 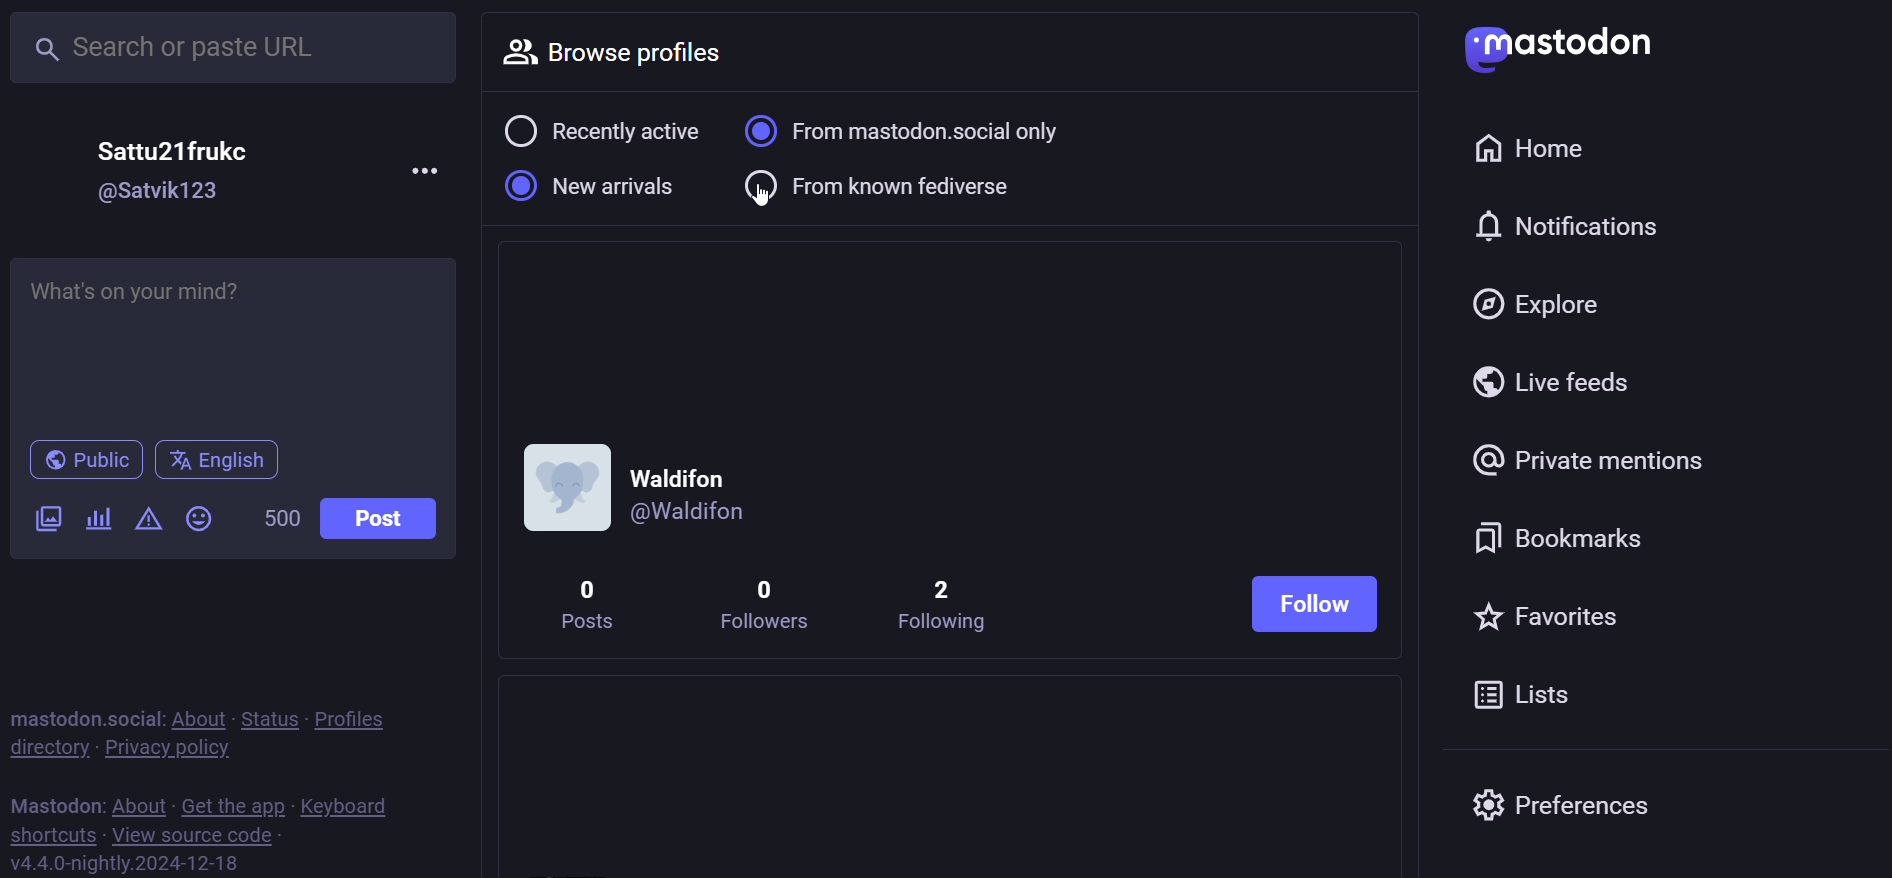 What do you see at coordinates (561, 487) in the screenshot?
I see `profile picture` at bounding box center [561, 487].